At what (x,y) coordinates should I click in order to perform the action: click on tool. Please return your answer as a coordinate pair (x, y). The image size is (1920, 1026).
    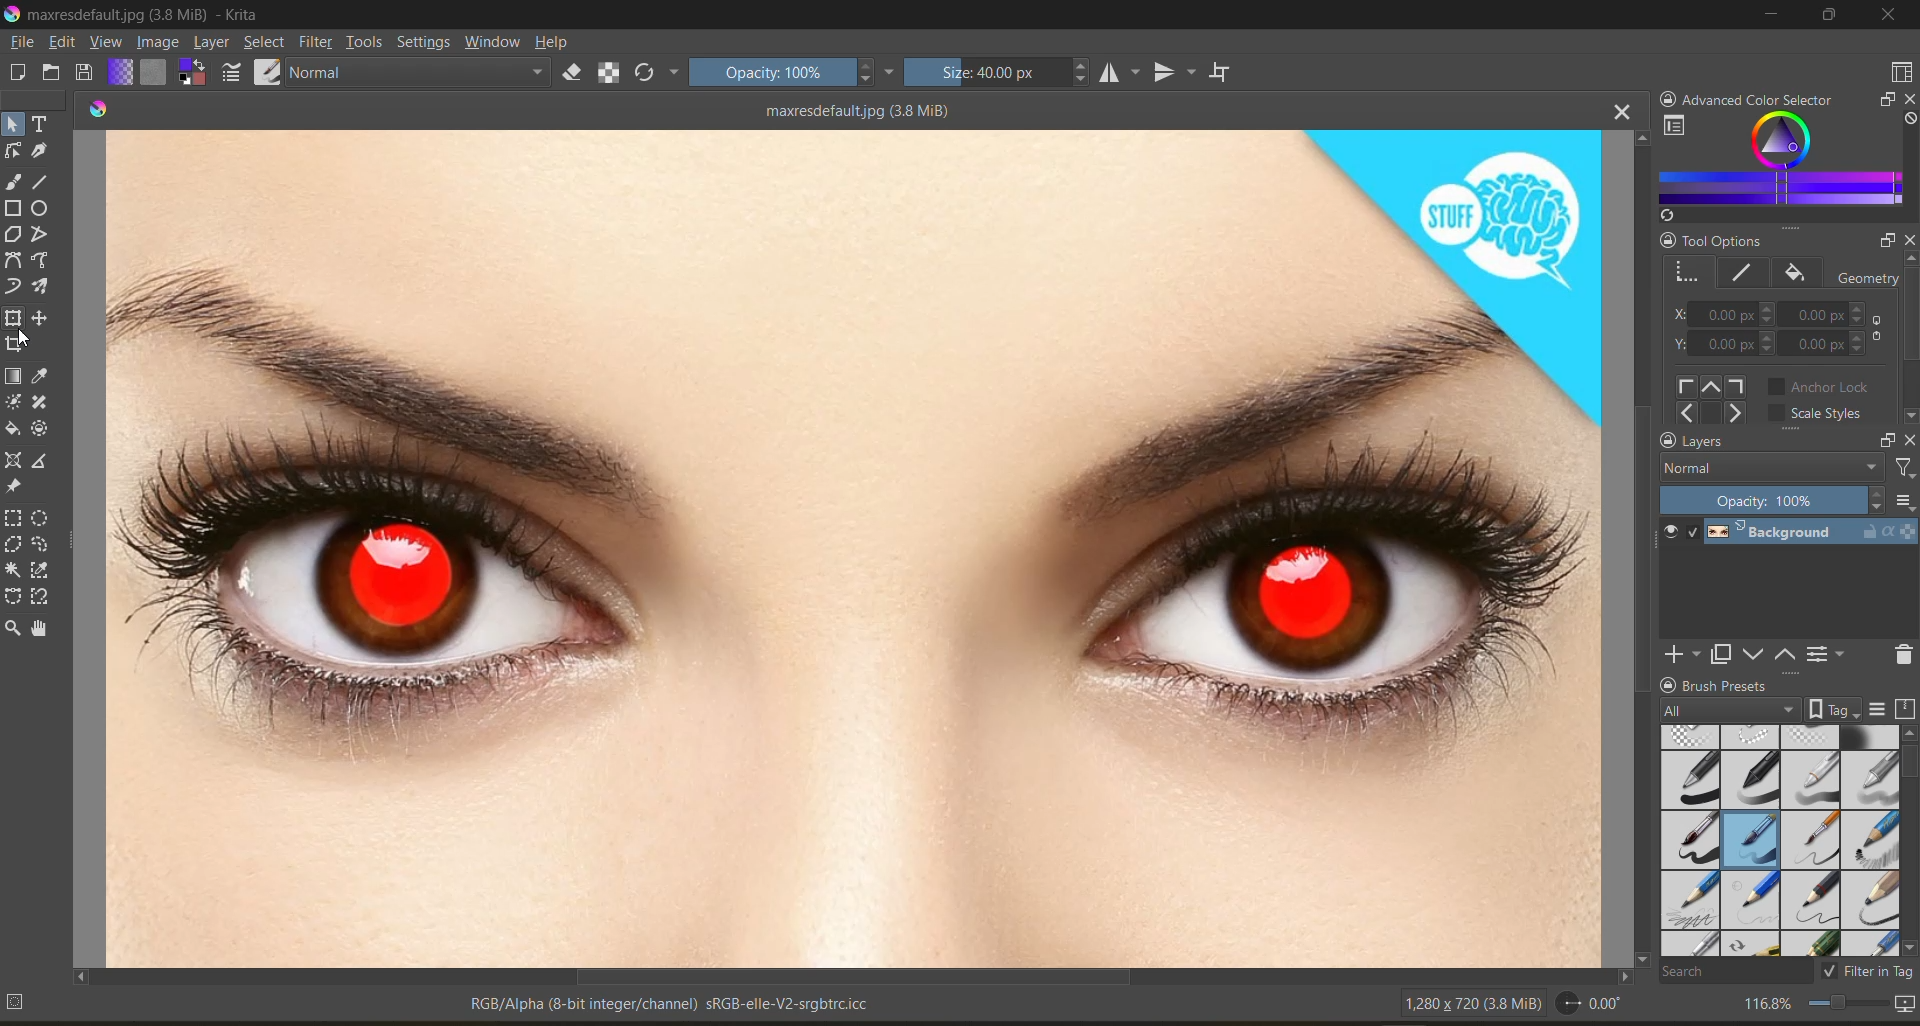
    Looking at the image, I should click on (13, 183).